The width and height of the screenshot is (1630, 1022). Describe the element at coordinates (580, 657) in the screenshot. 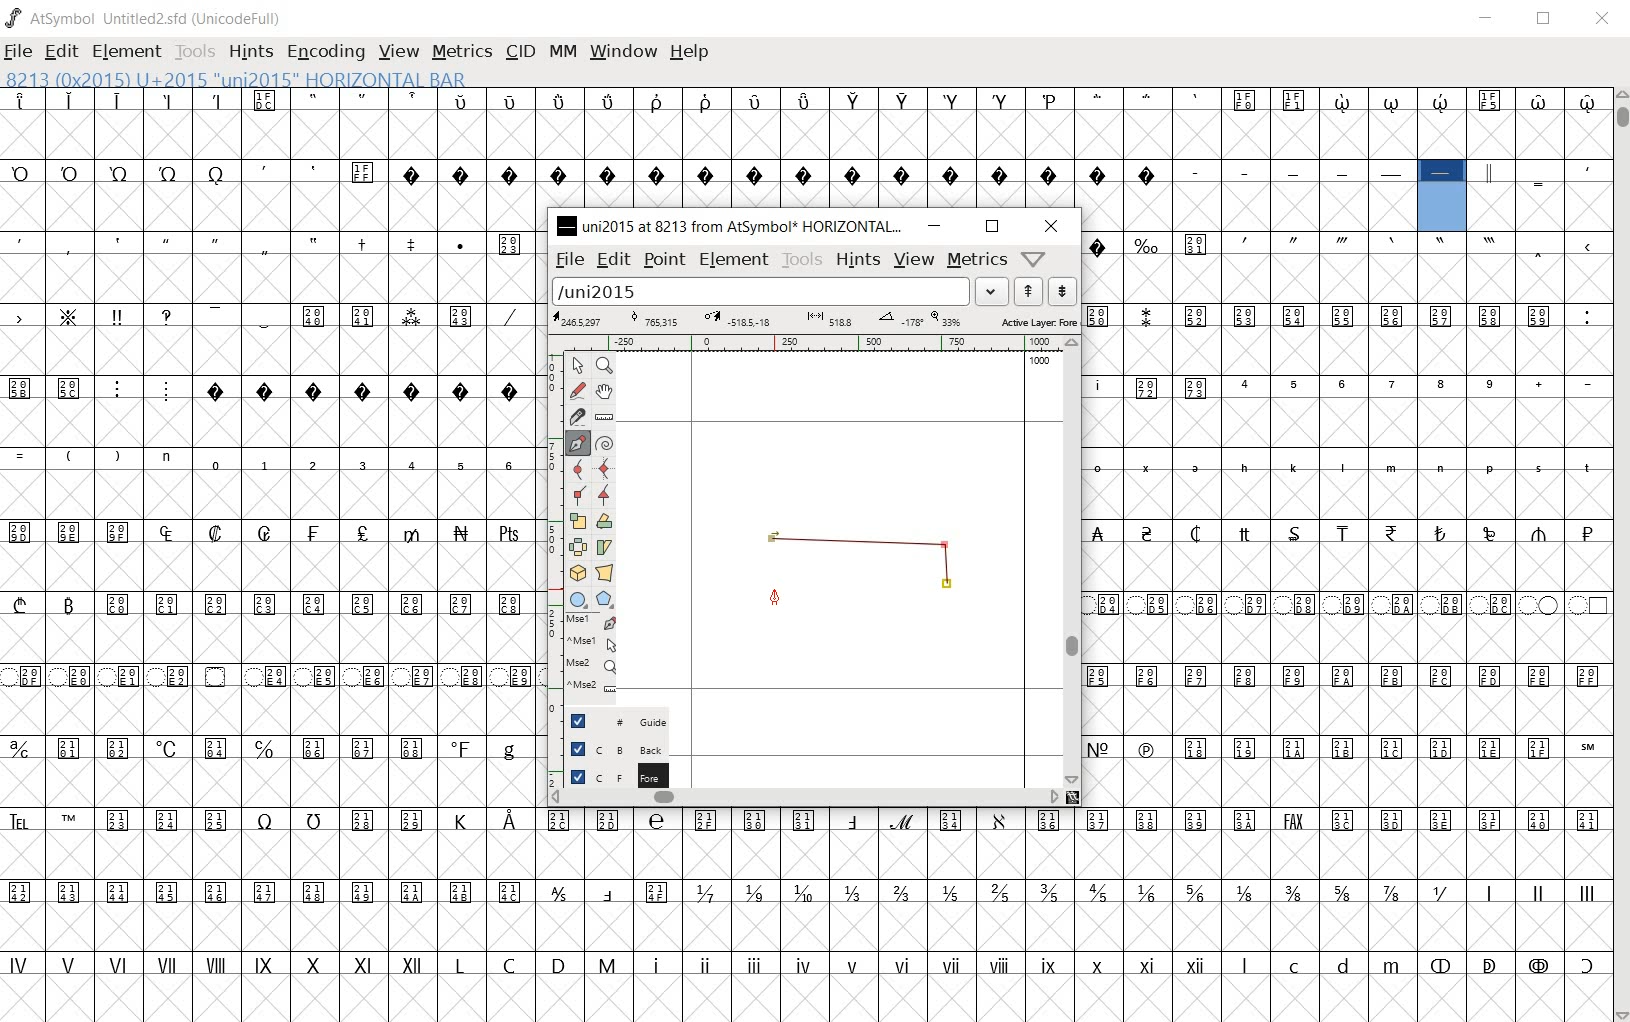

I see `mse1 mse1 mse2 mse2` at that location.